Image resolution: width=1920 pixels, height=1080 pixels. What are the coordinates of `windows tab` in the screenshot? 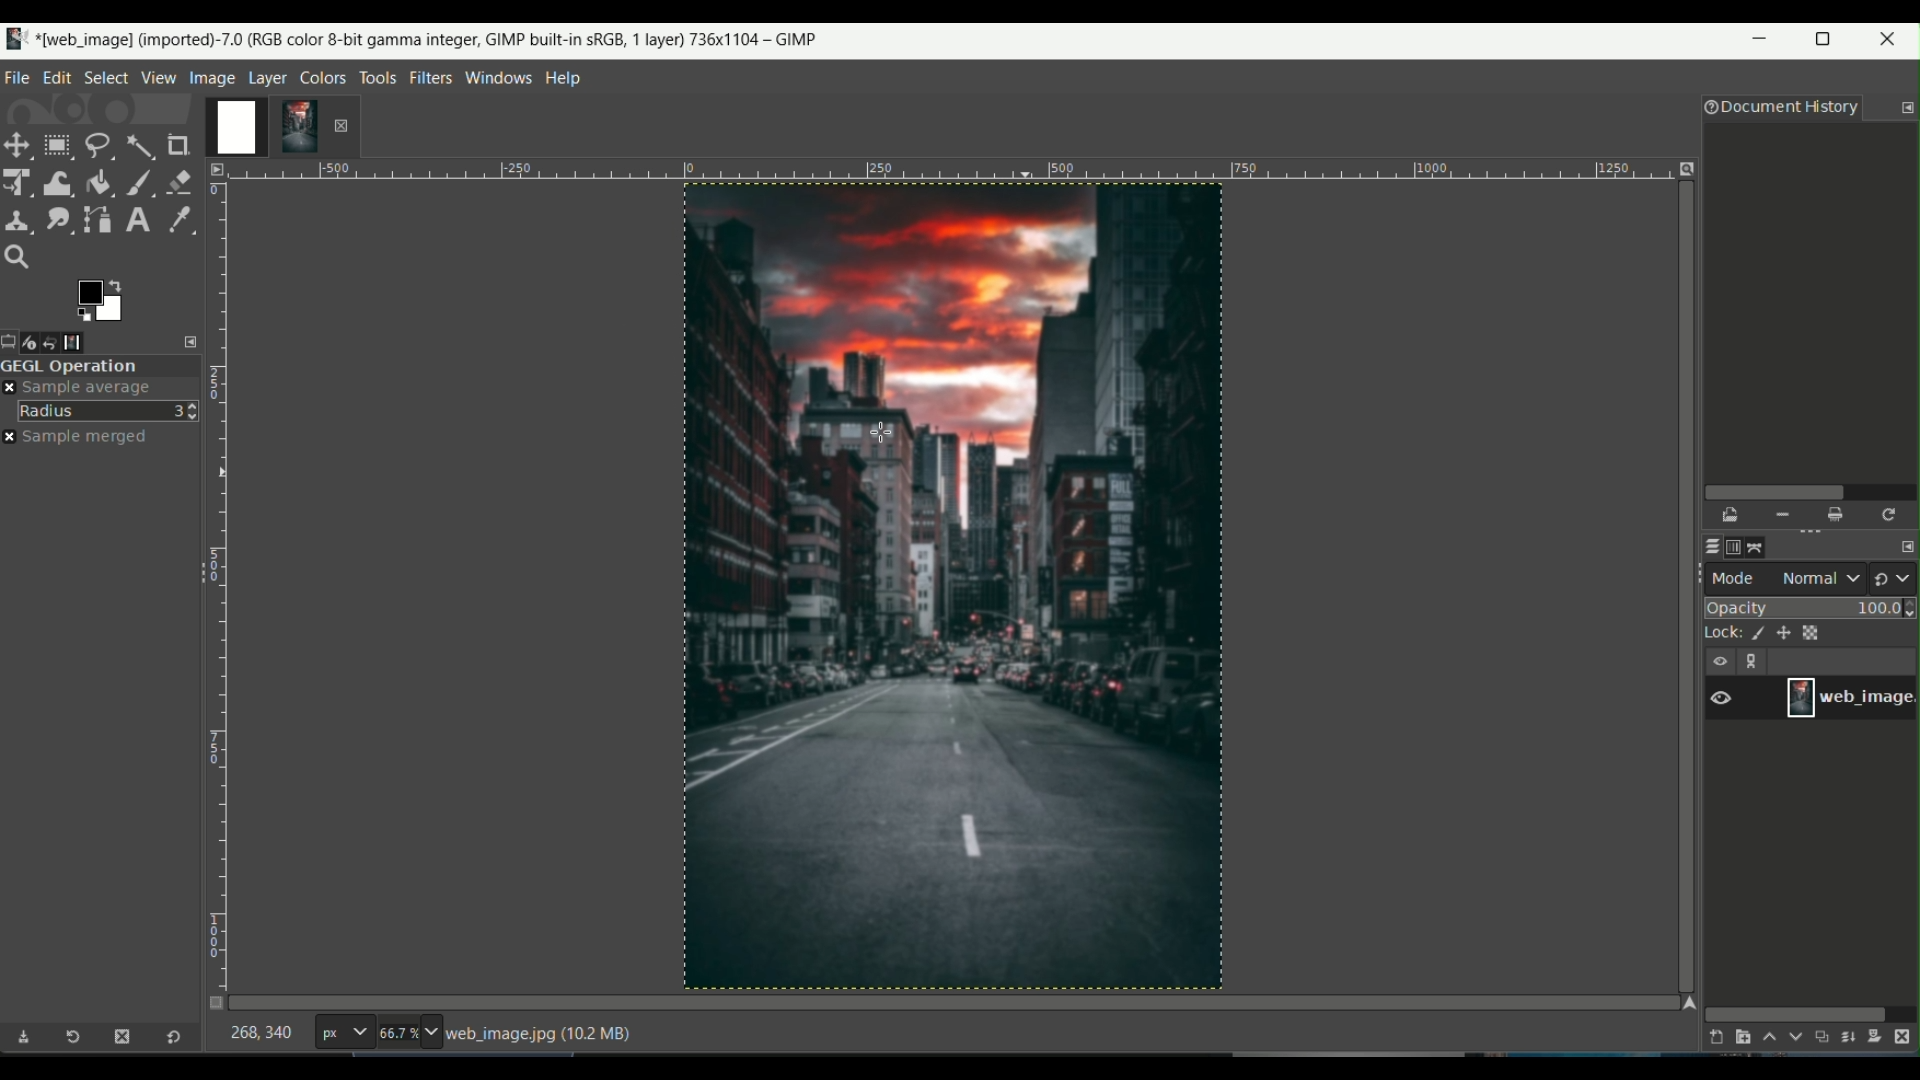 It's located at (500, 77).